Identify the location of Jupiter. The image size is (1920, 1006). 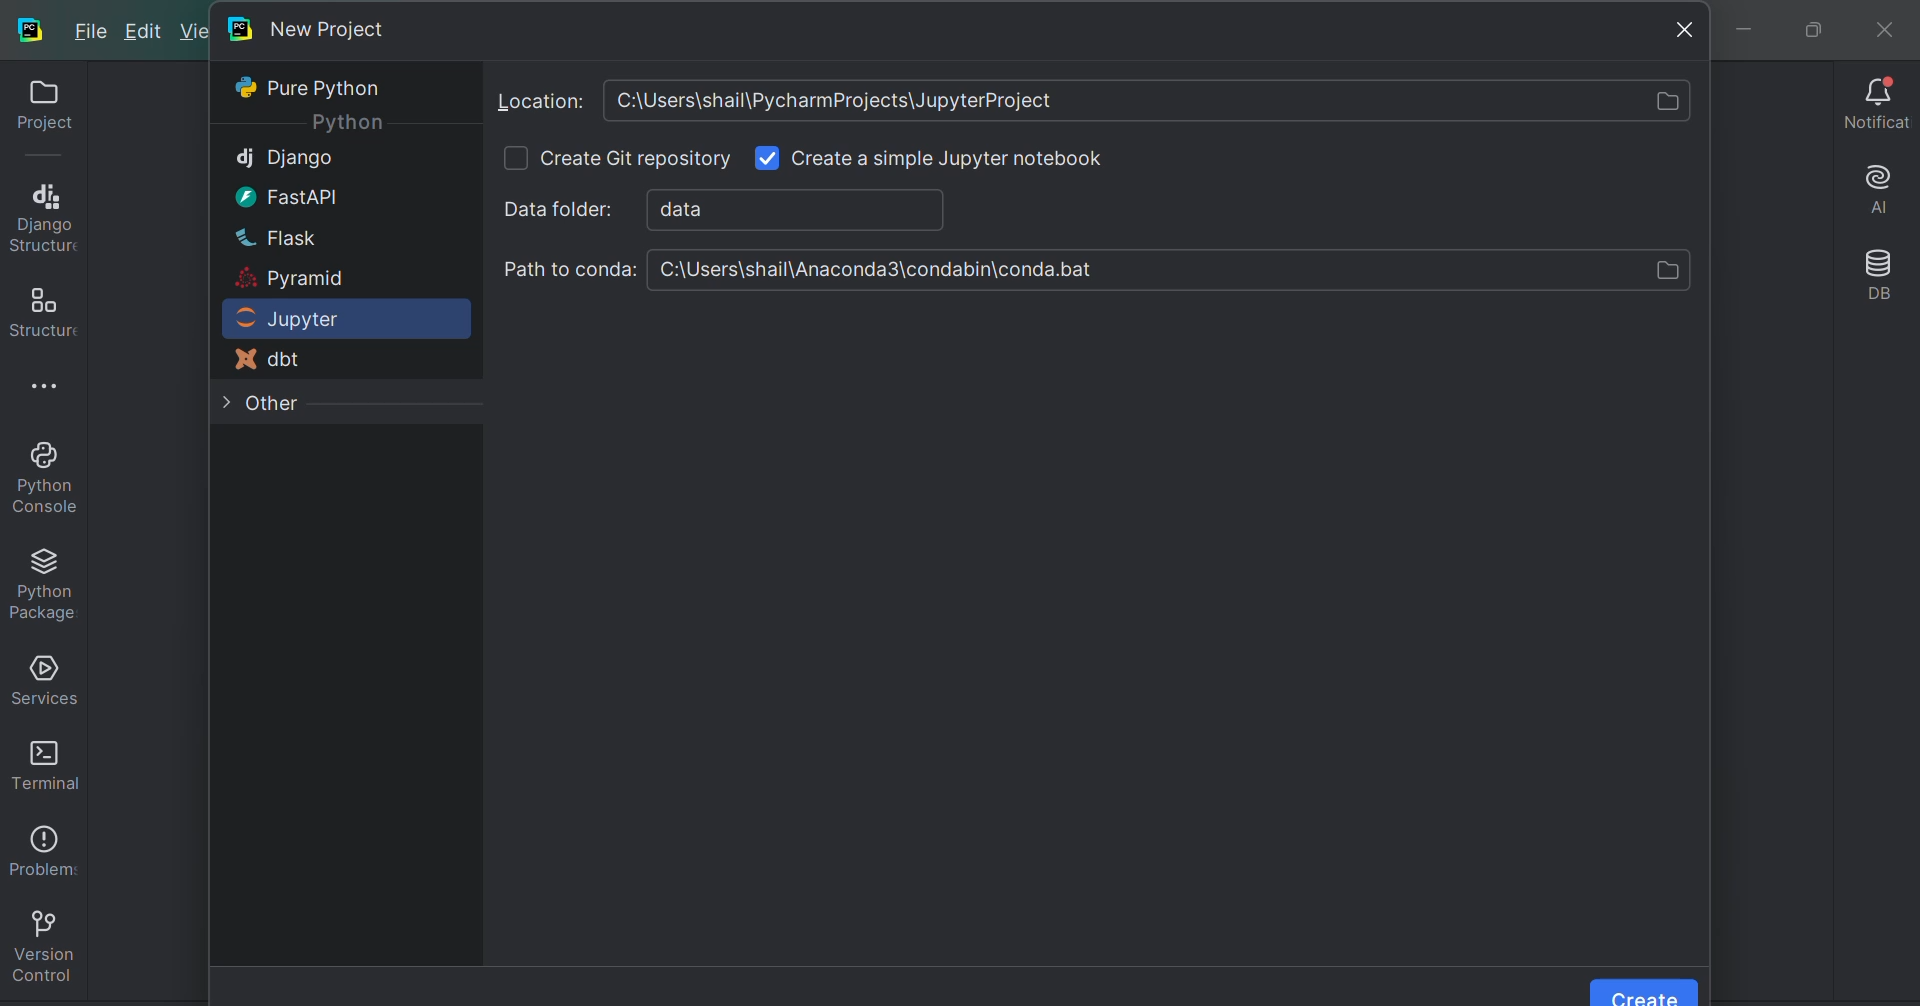
(343, 320).